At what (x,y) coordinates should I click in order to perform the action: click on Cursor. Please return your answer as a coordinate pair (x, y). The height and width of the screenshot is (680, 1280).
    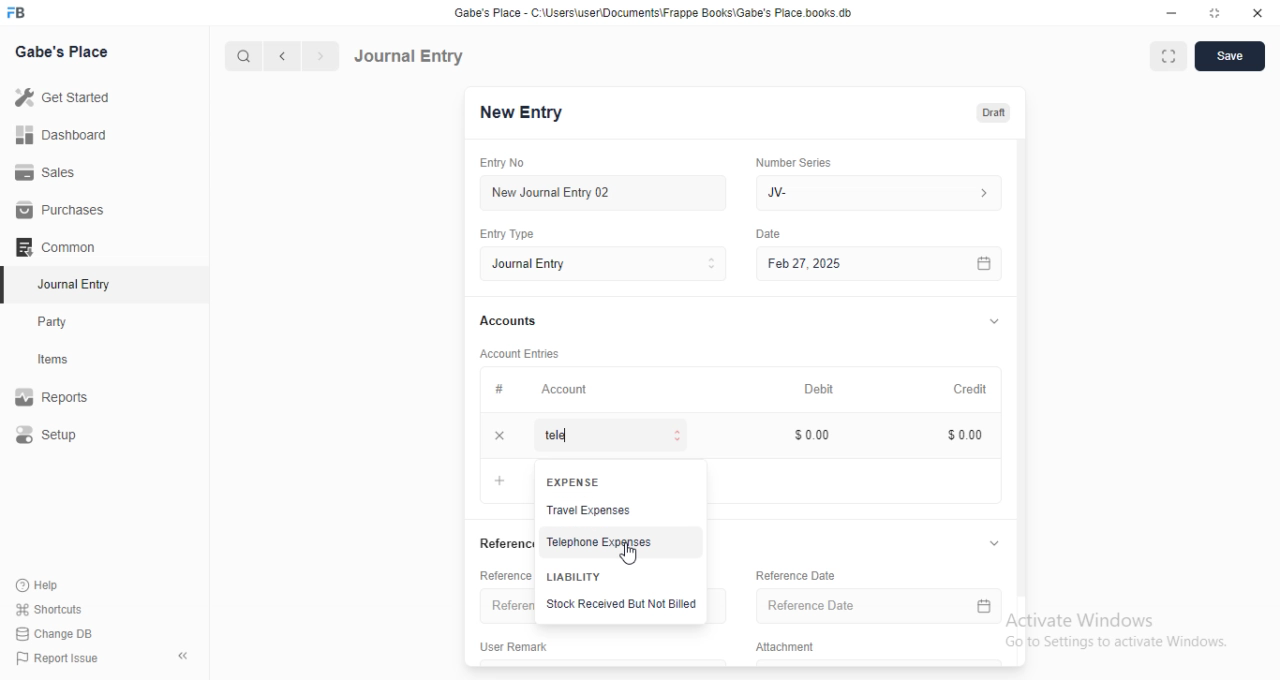
    Looking at the image, I should click on (631, 554).